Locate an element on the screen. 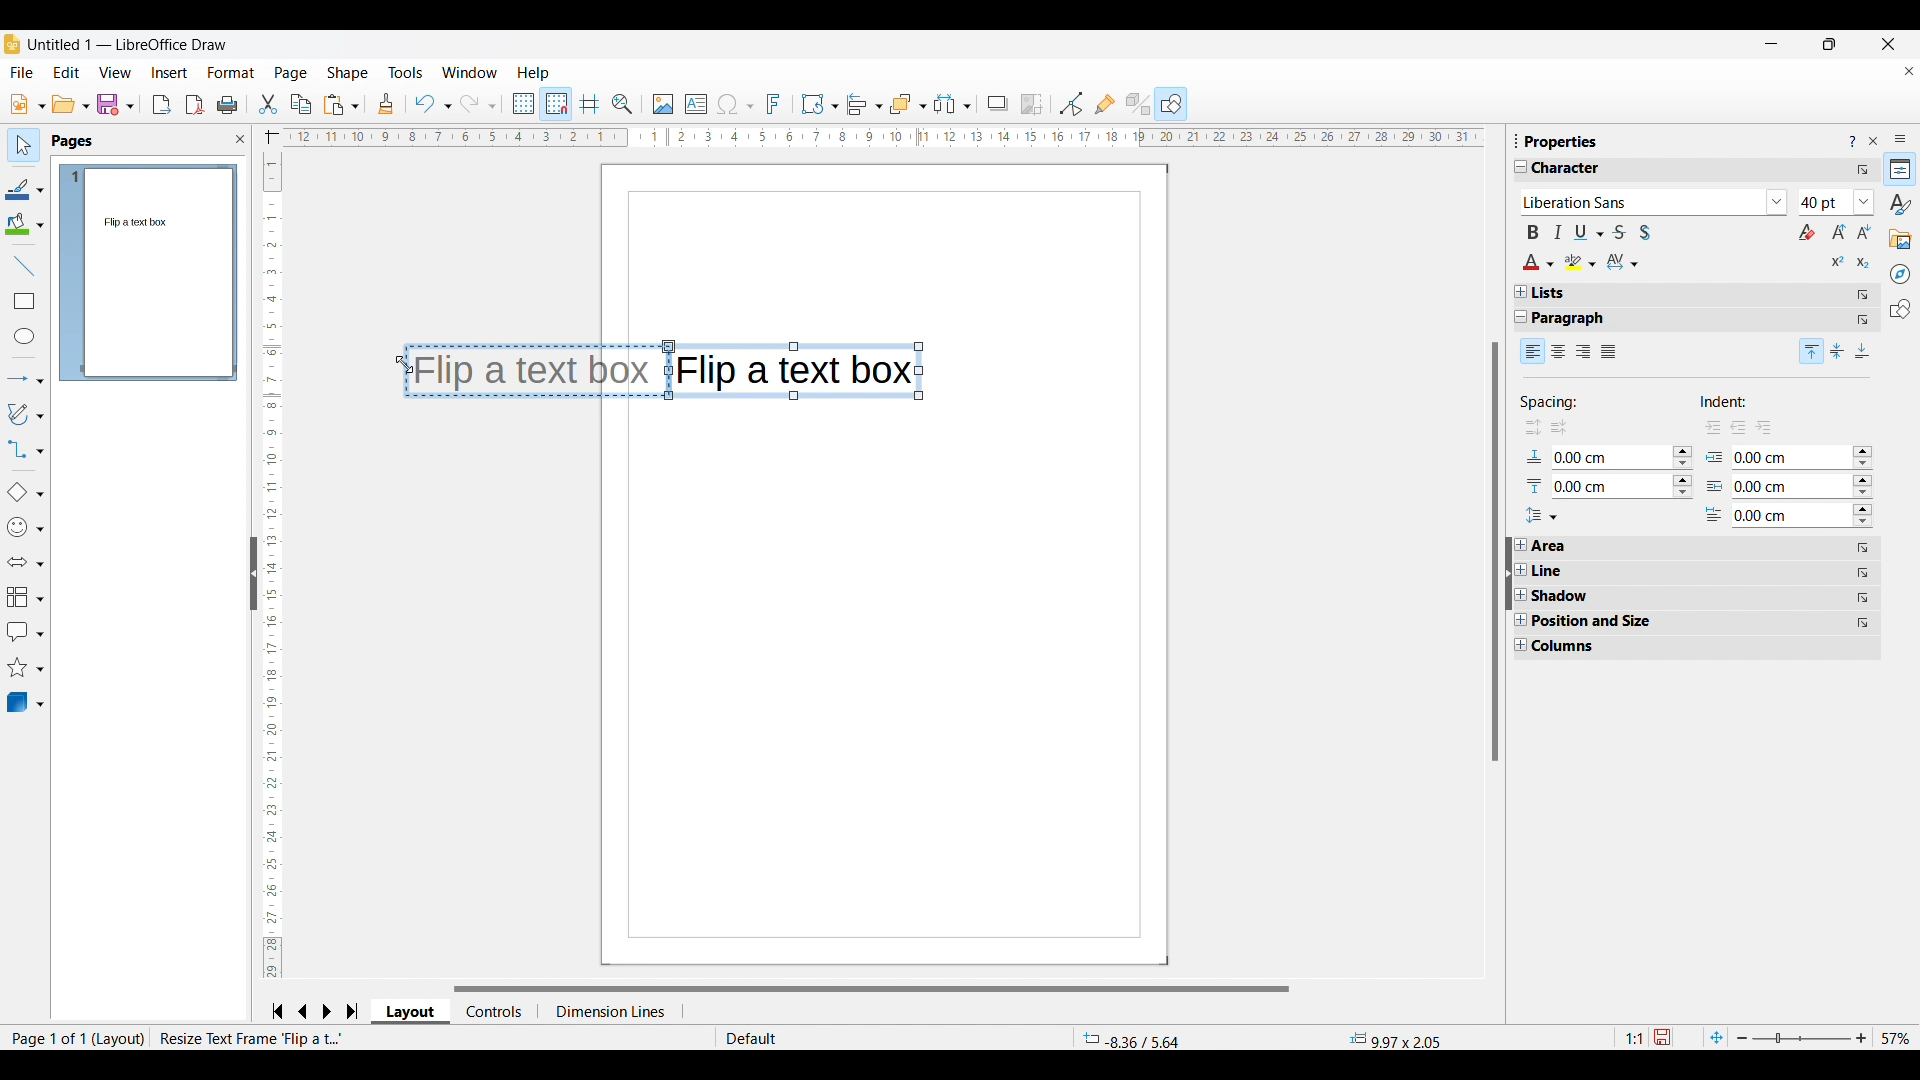 Image resolution: width=1920 pixels, height=1080 pixels. Styles is located at coordinates (1900, 204).